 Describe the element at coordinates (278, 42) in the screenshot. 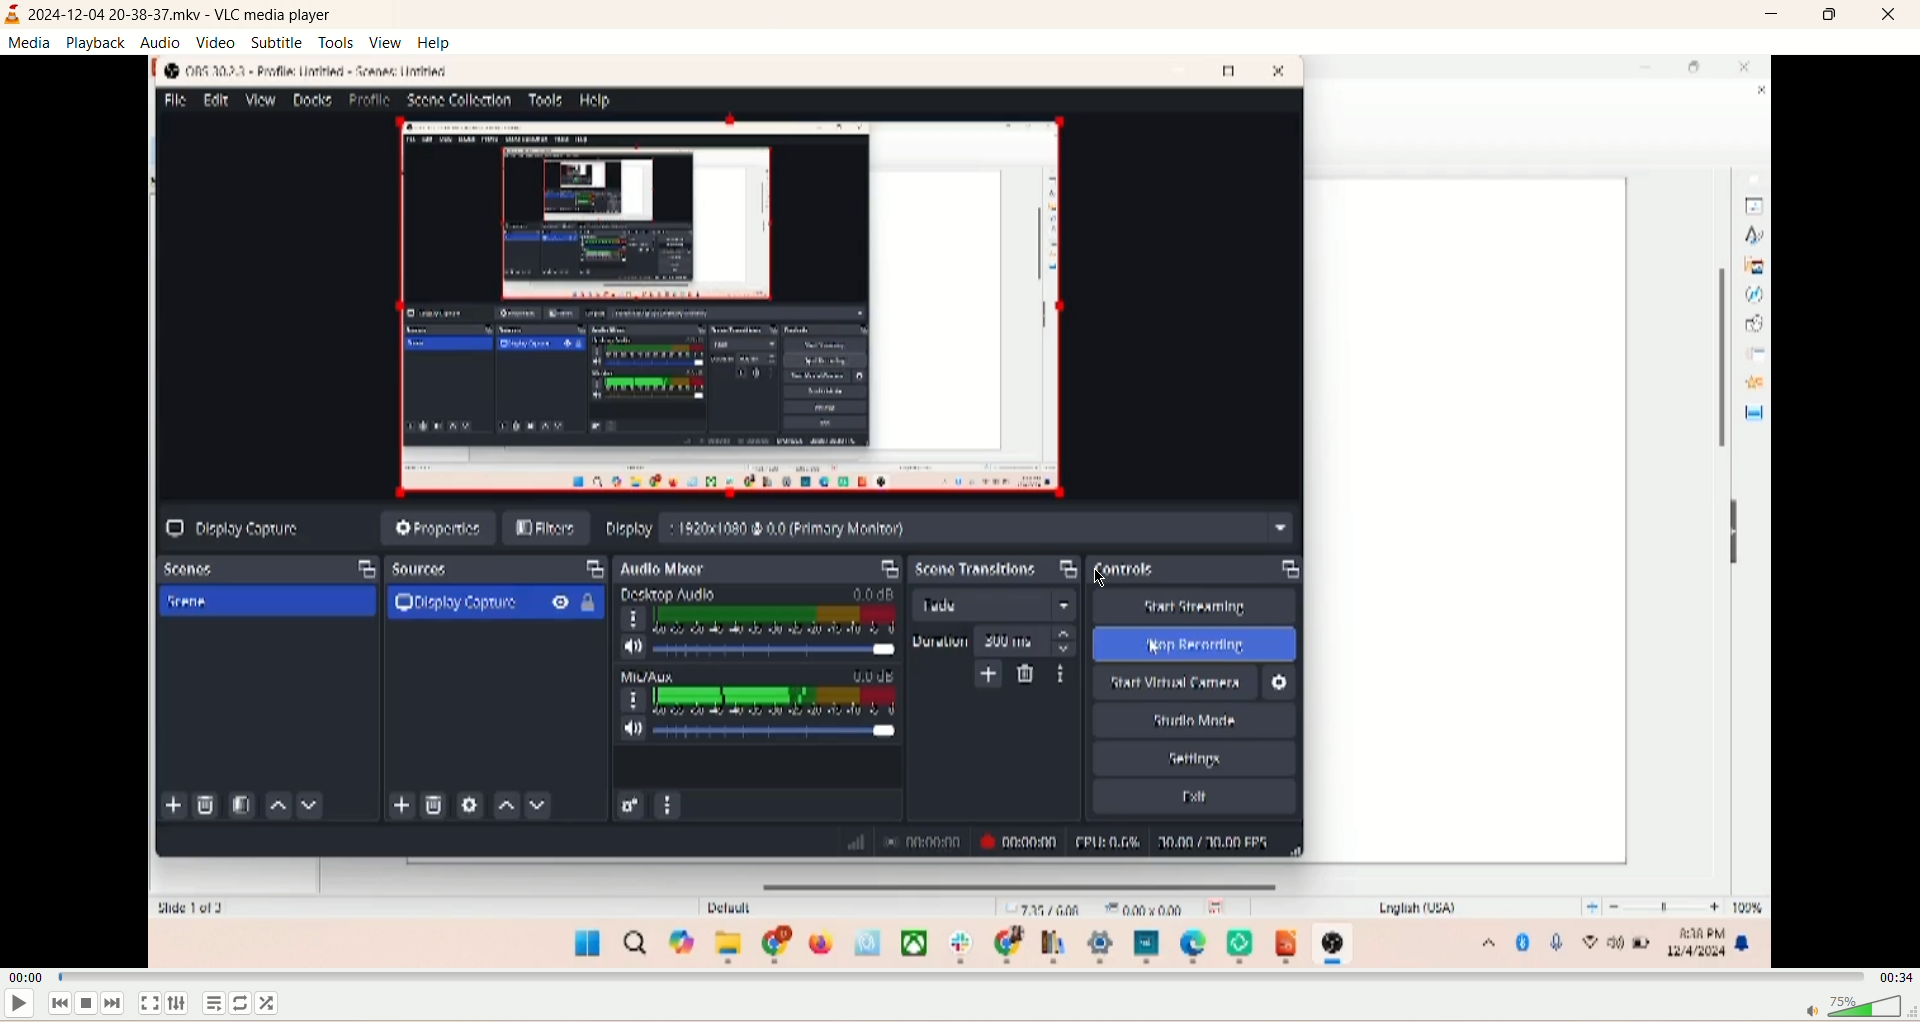

I see `subtitle` at that location.